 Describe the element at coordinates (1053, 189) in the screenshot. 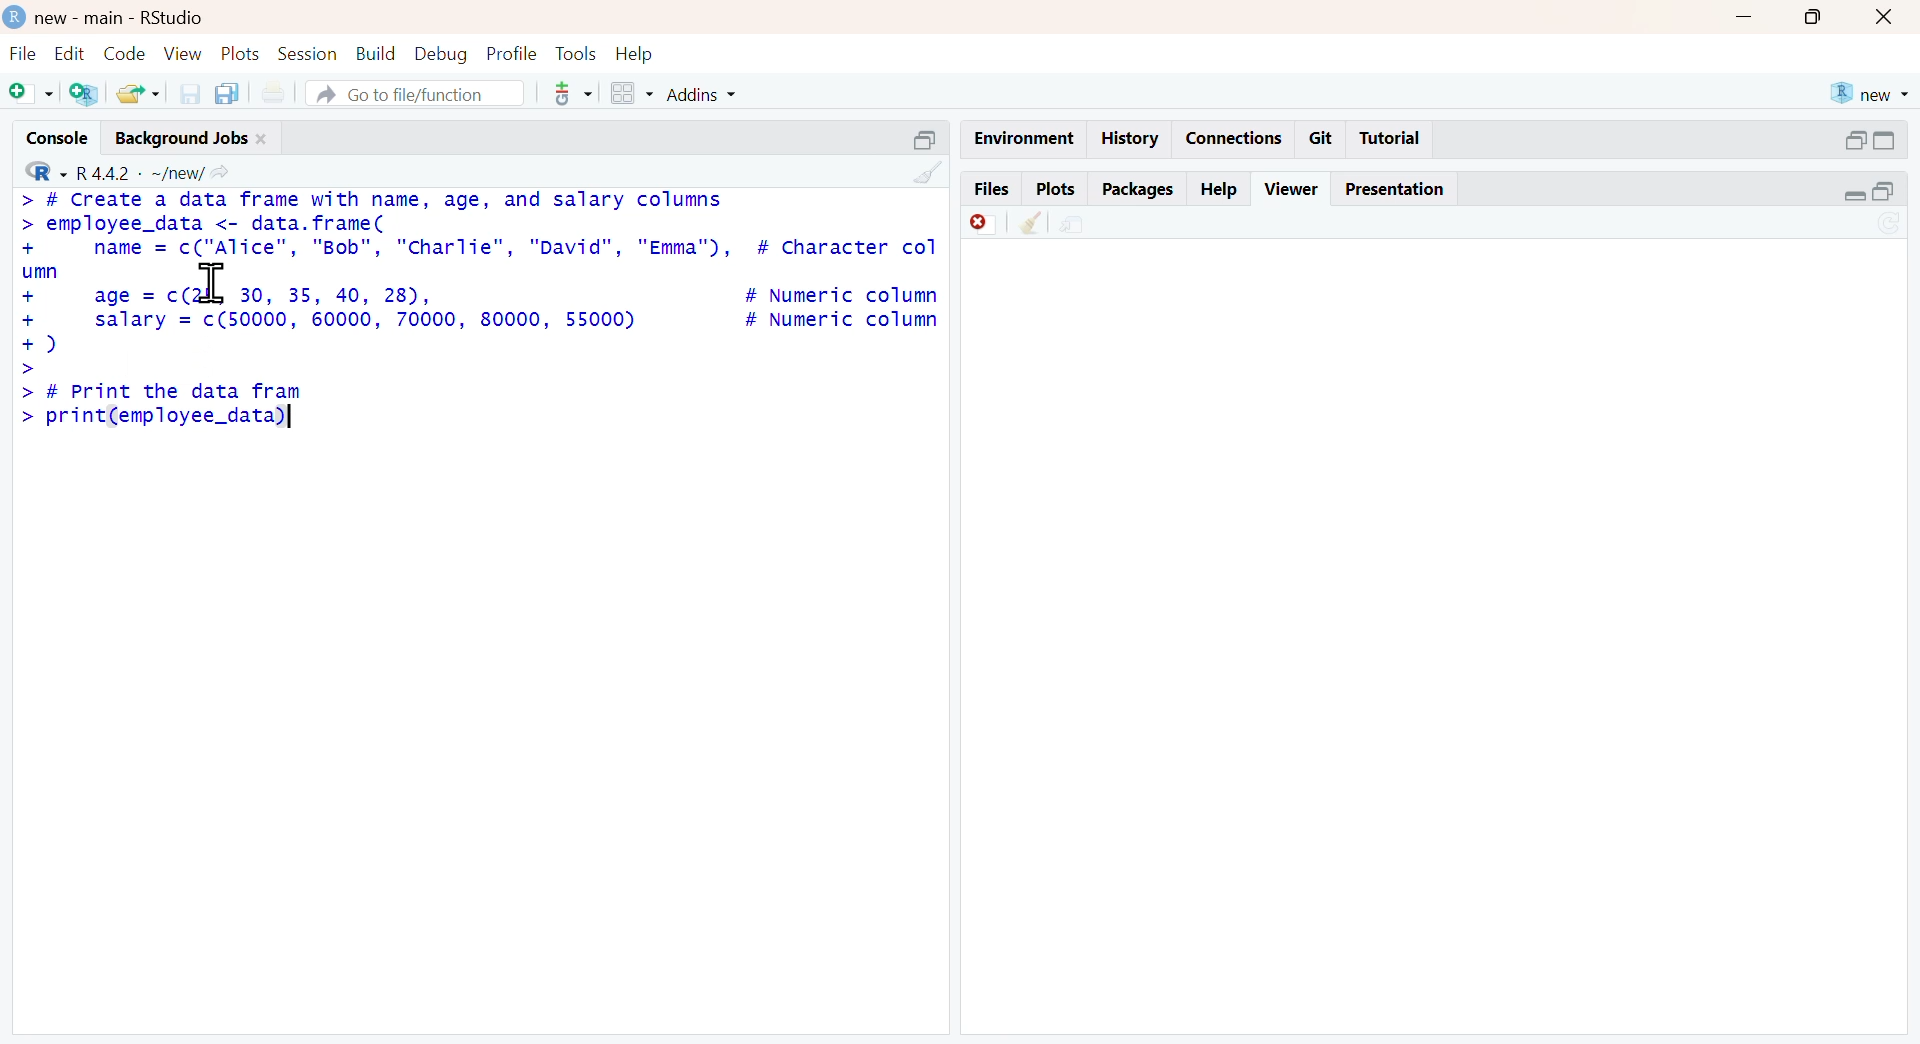

I see `Plots` at that location.